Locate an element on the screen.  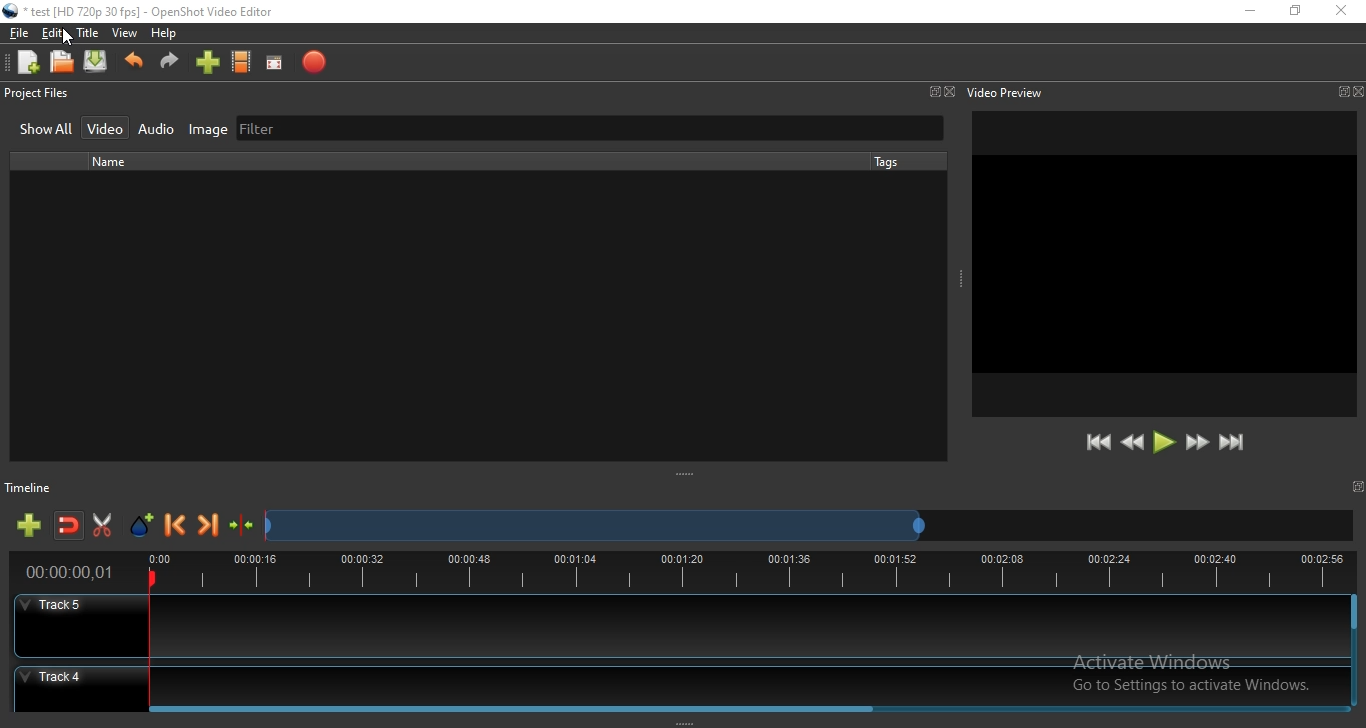
Video preview is located at coordinates (1005, 92).